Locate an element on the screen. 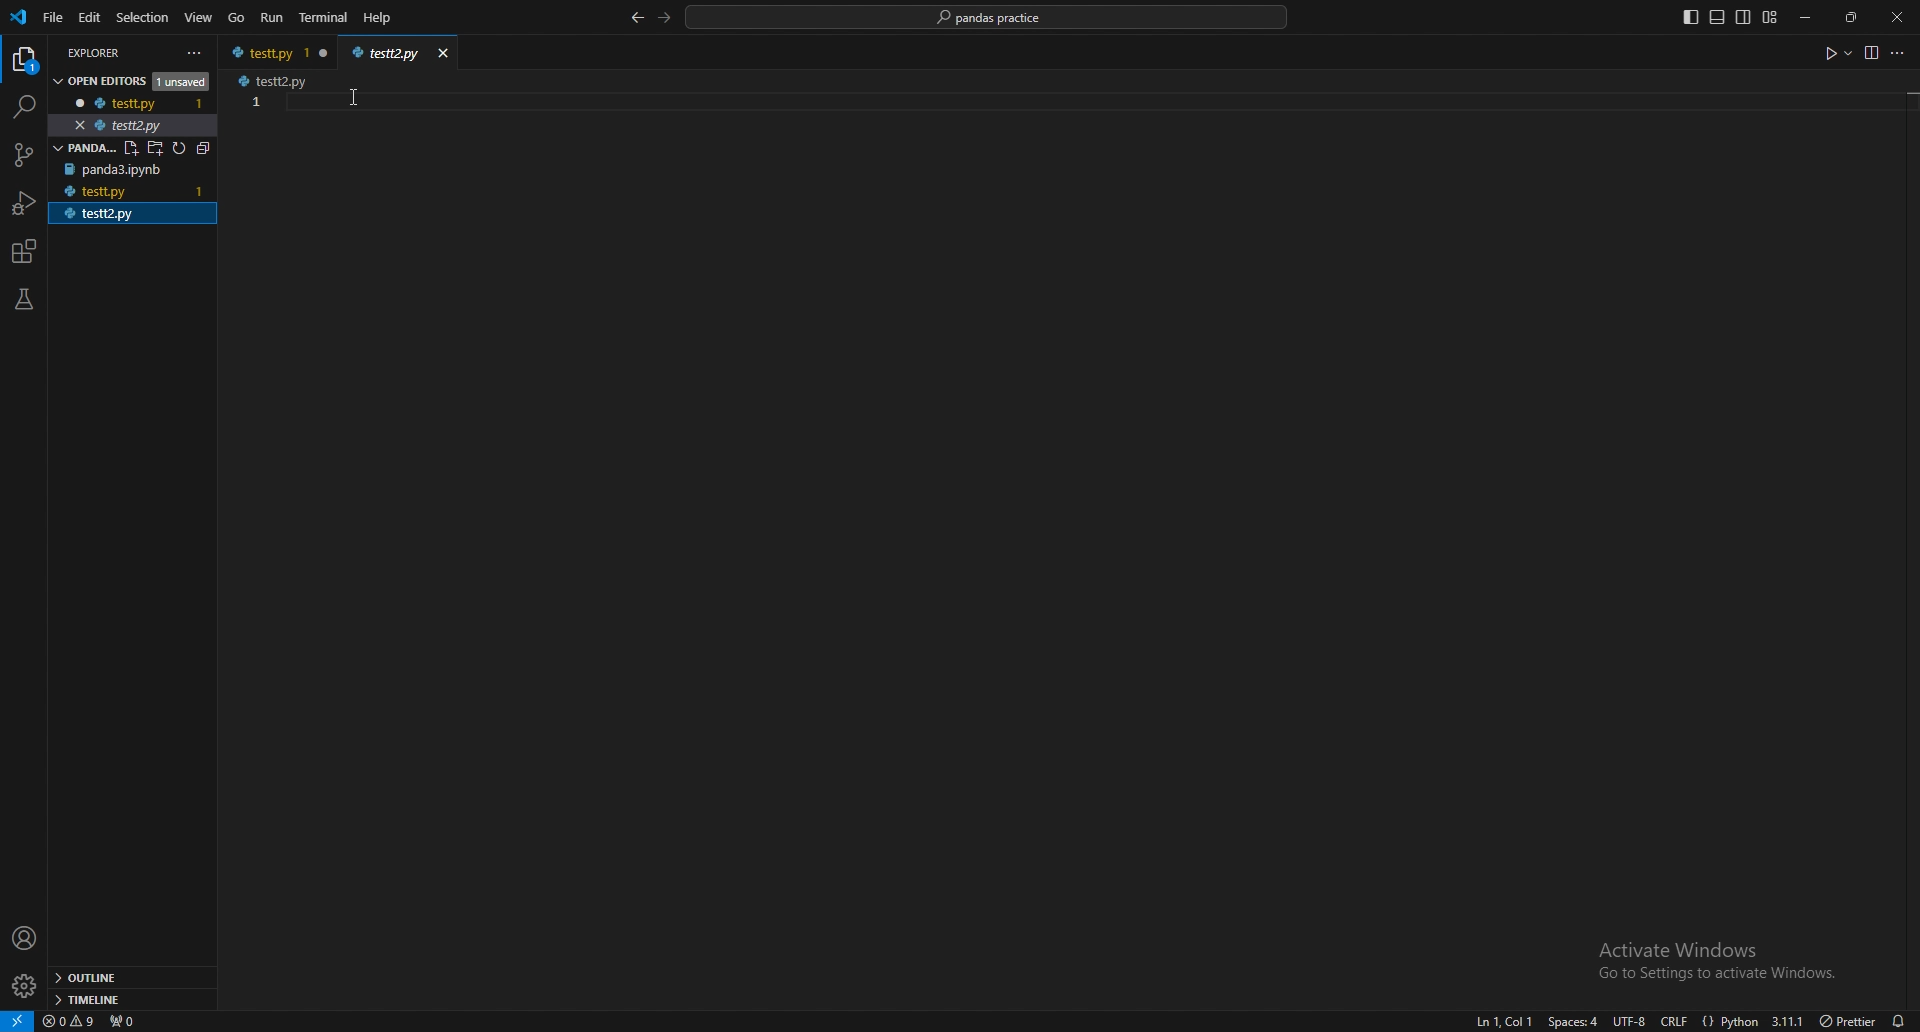 This screenshot has height=1032, width=1920. pandas practice is located at coordinates (135, 147).